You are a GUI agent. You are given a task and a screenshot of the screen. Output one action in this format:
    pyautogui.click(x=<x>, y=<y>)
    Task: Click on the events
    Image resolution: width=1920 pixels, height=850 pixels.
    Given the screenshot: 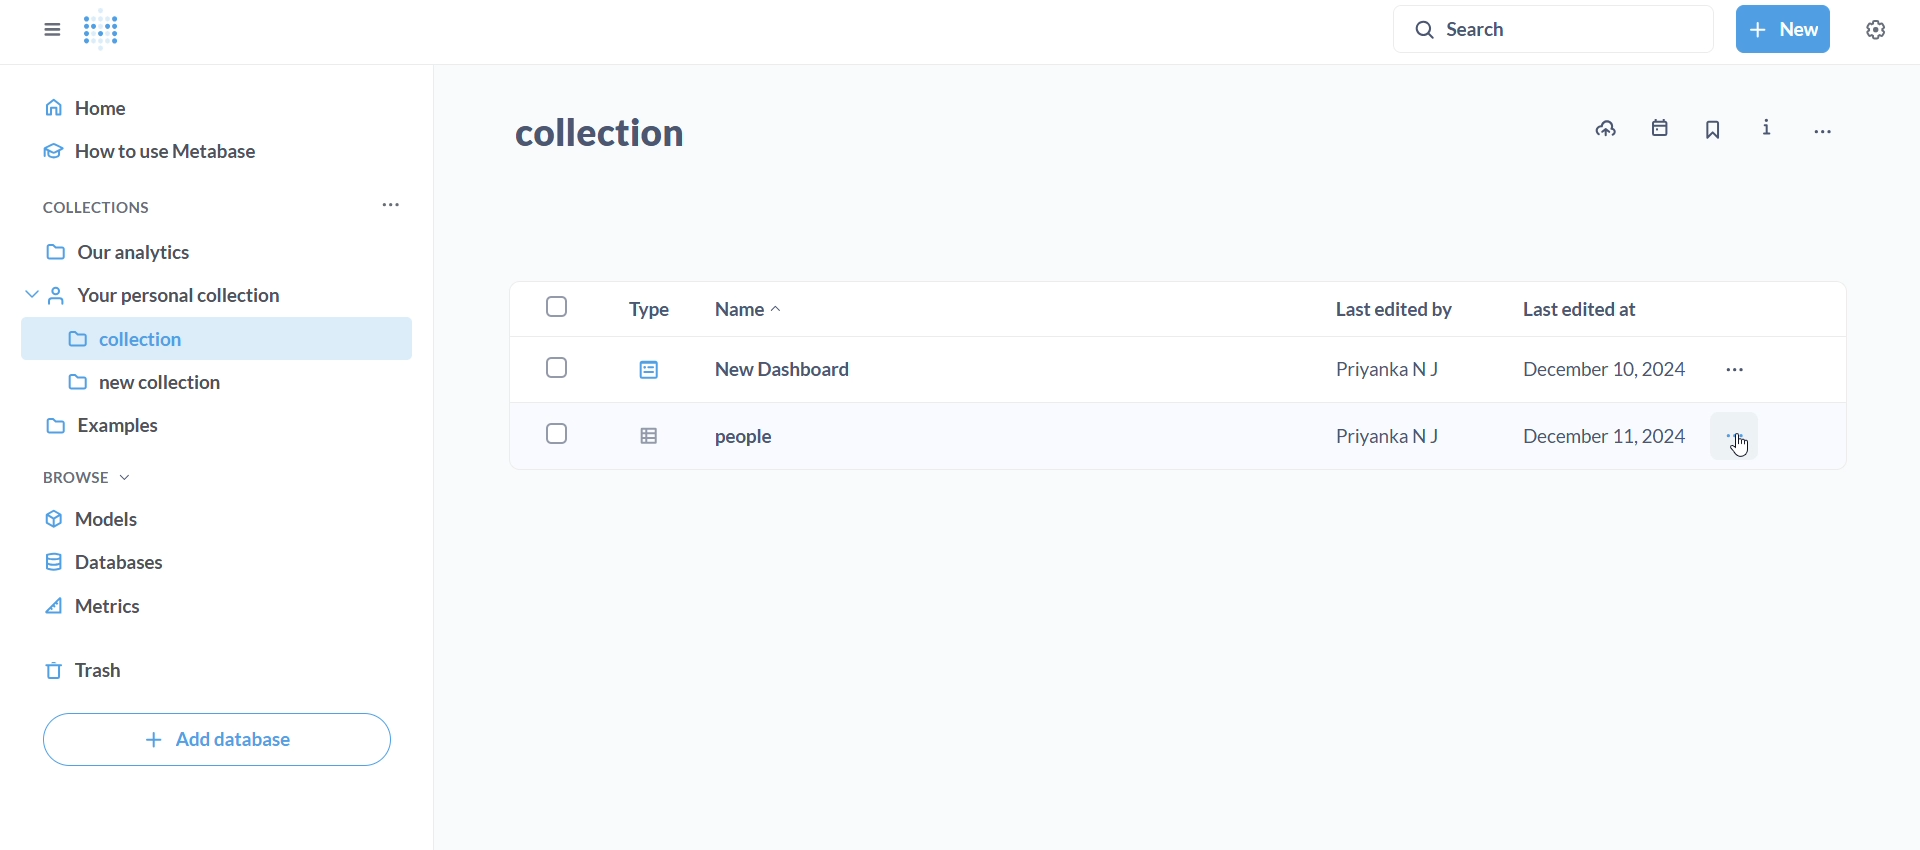 What is the action you would take?
    pyautogui.click(x=1654, y=132)
    